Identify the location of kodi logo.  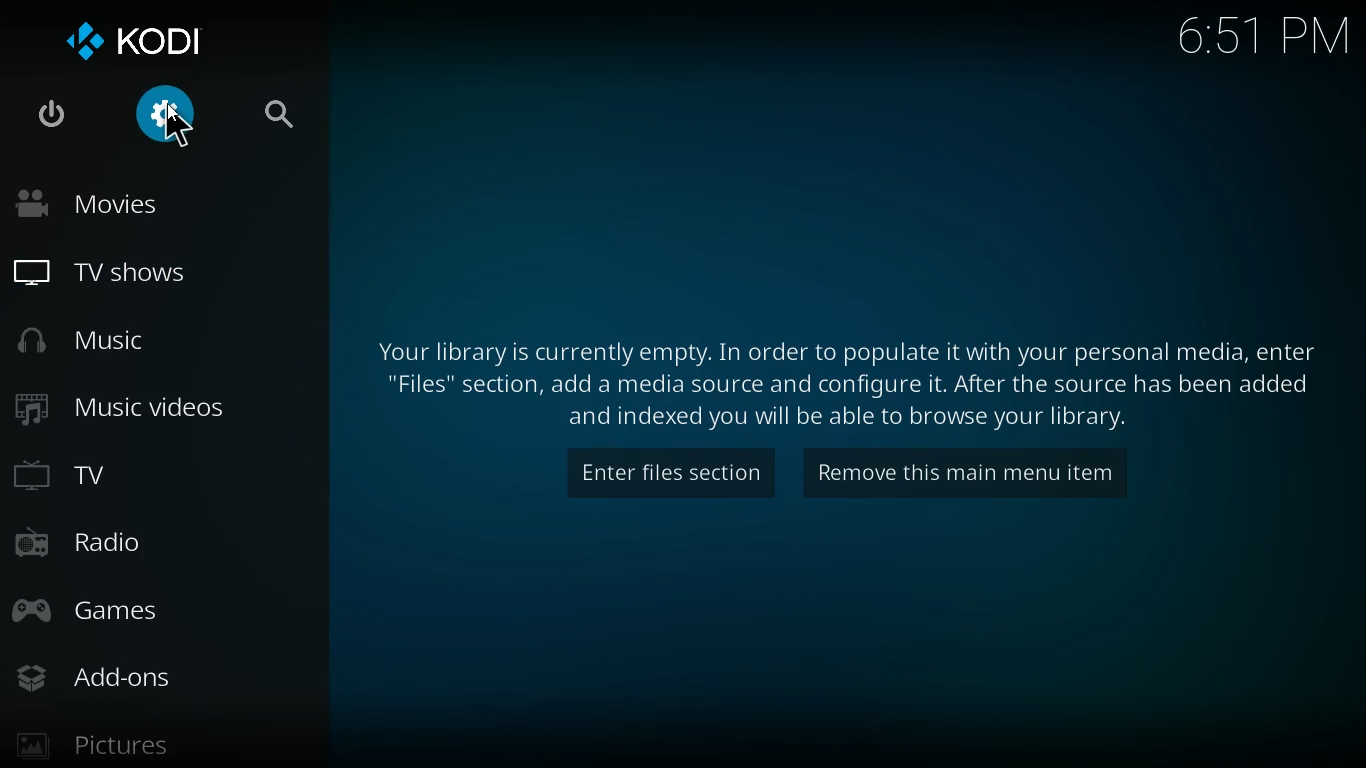
(138, 36).